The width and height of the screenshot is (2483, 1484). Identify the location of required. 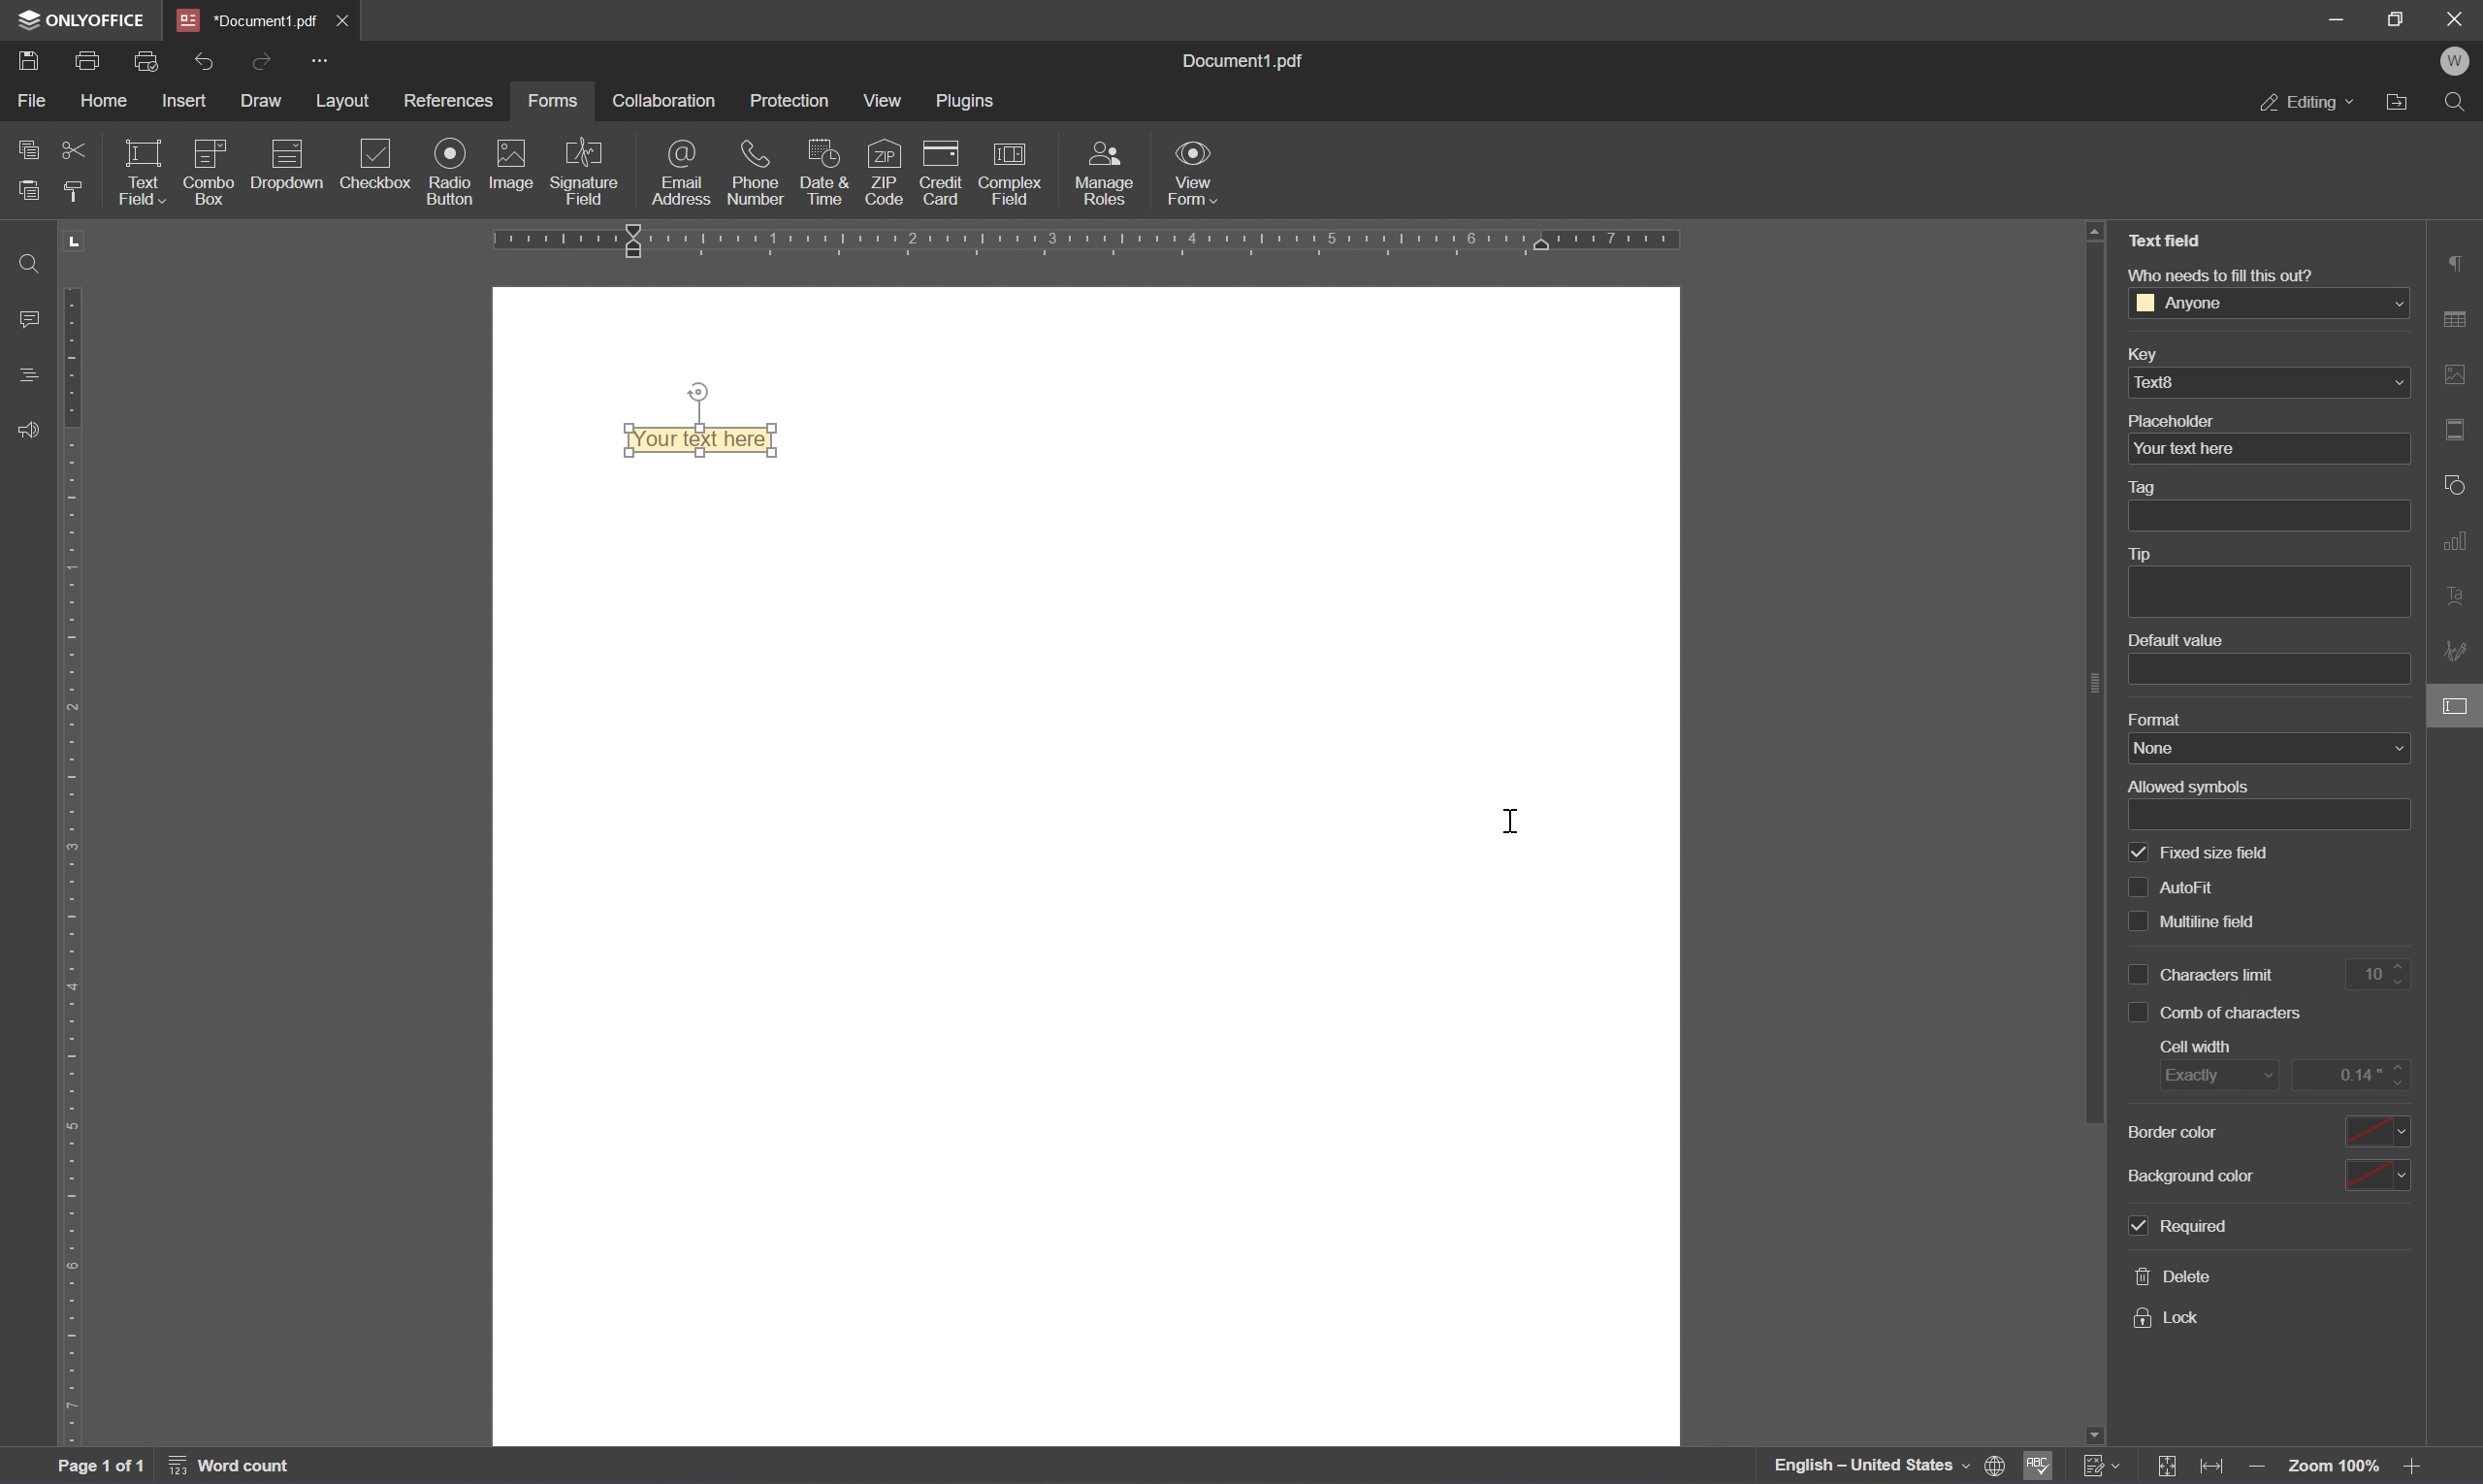
(2185, 1224).